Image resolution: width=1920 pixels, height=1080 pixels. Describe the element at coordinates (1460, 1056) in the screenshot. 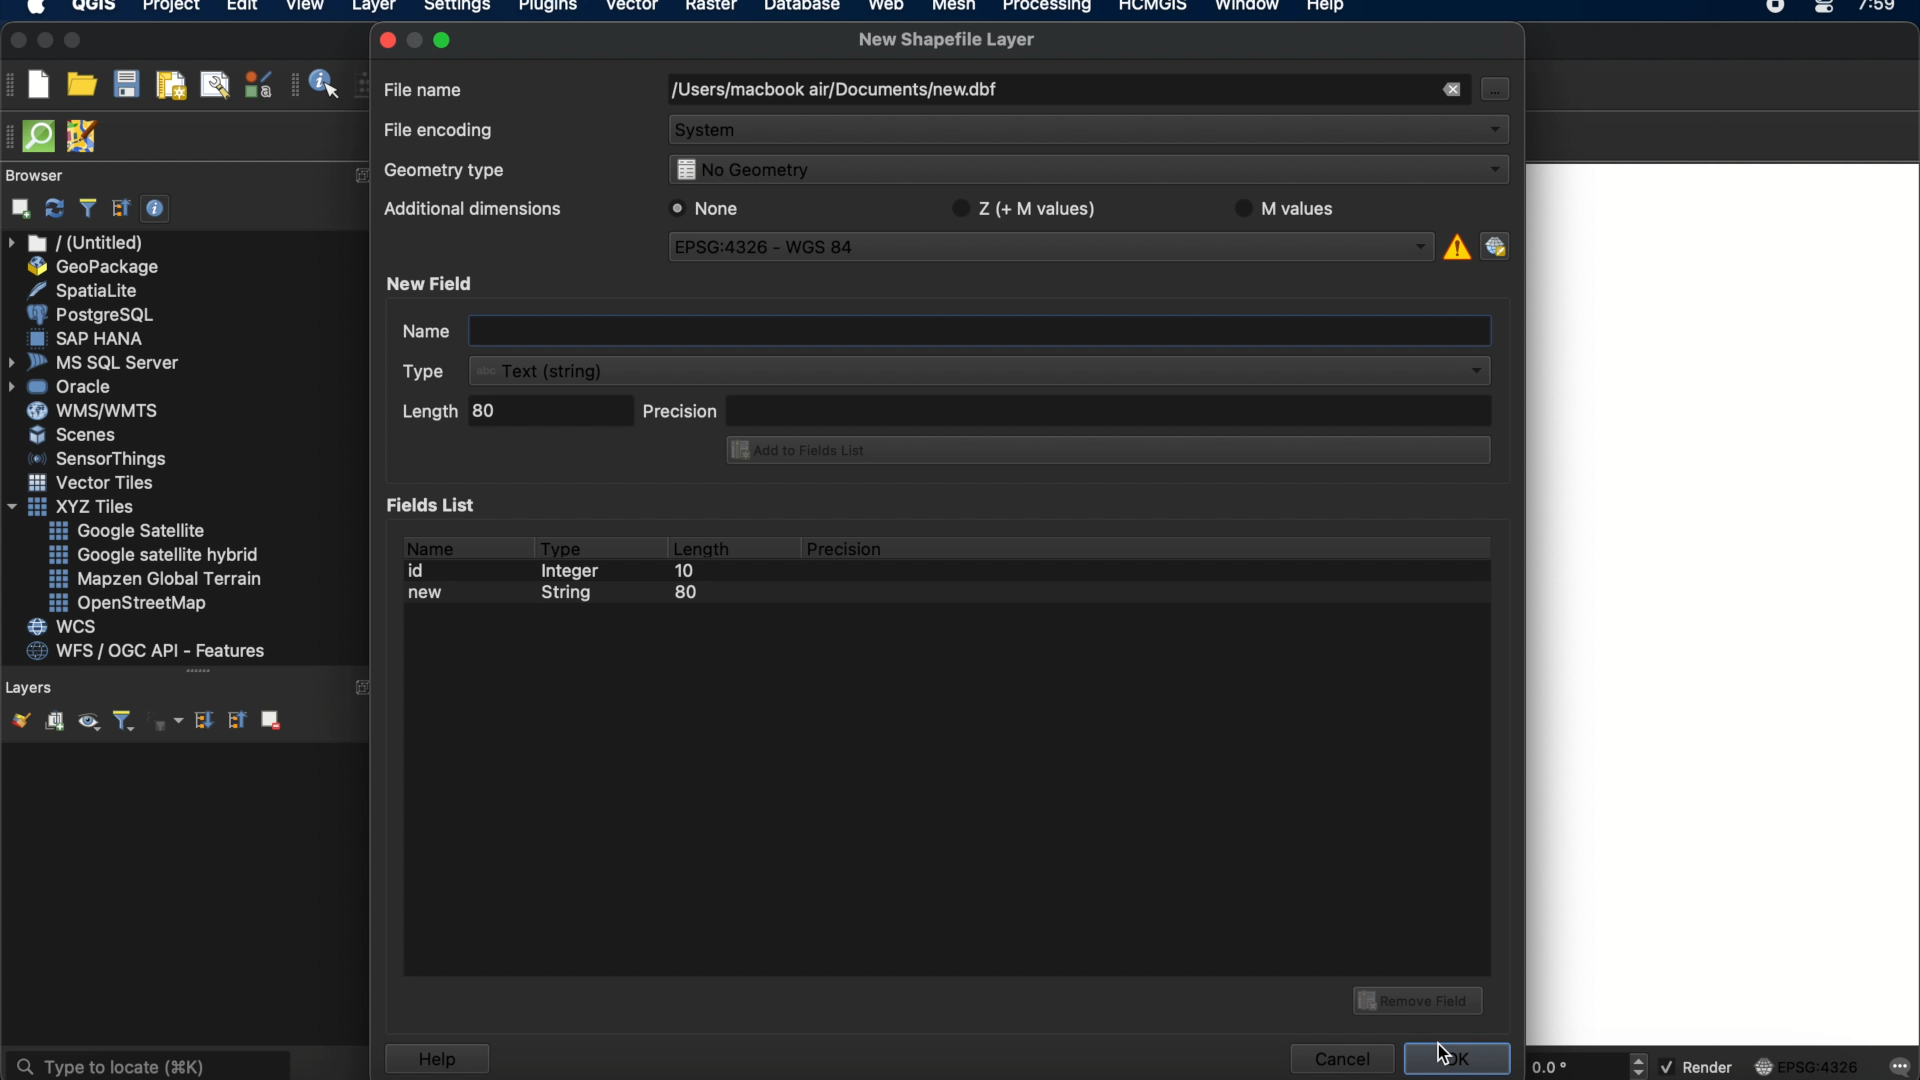

I see `ok` at that location.